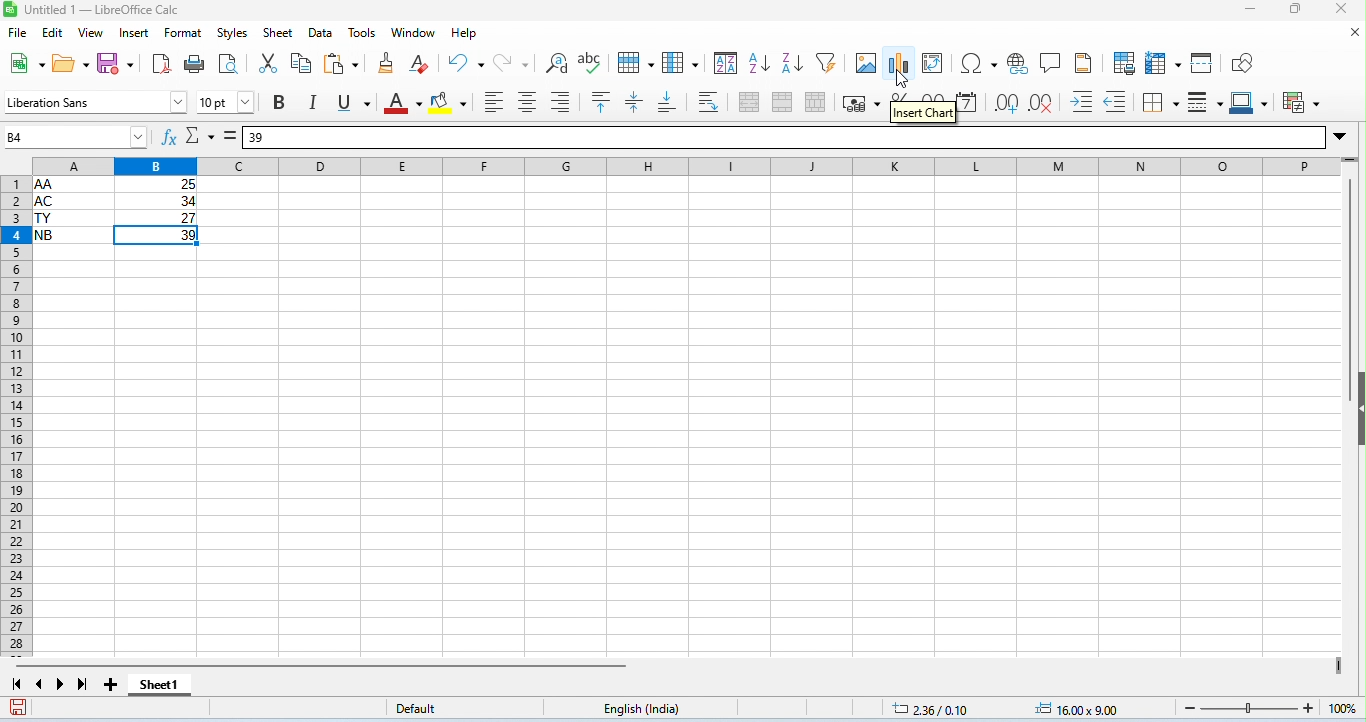  I want to click on formula bar, so click(785, 136).